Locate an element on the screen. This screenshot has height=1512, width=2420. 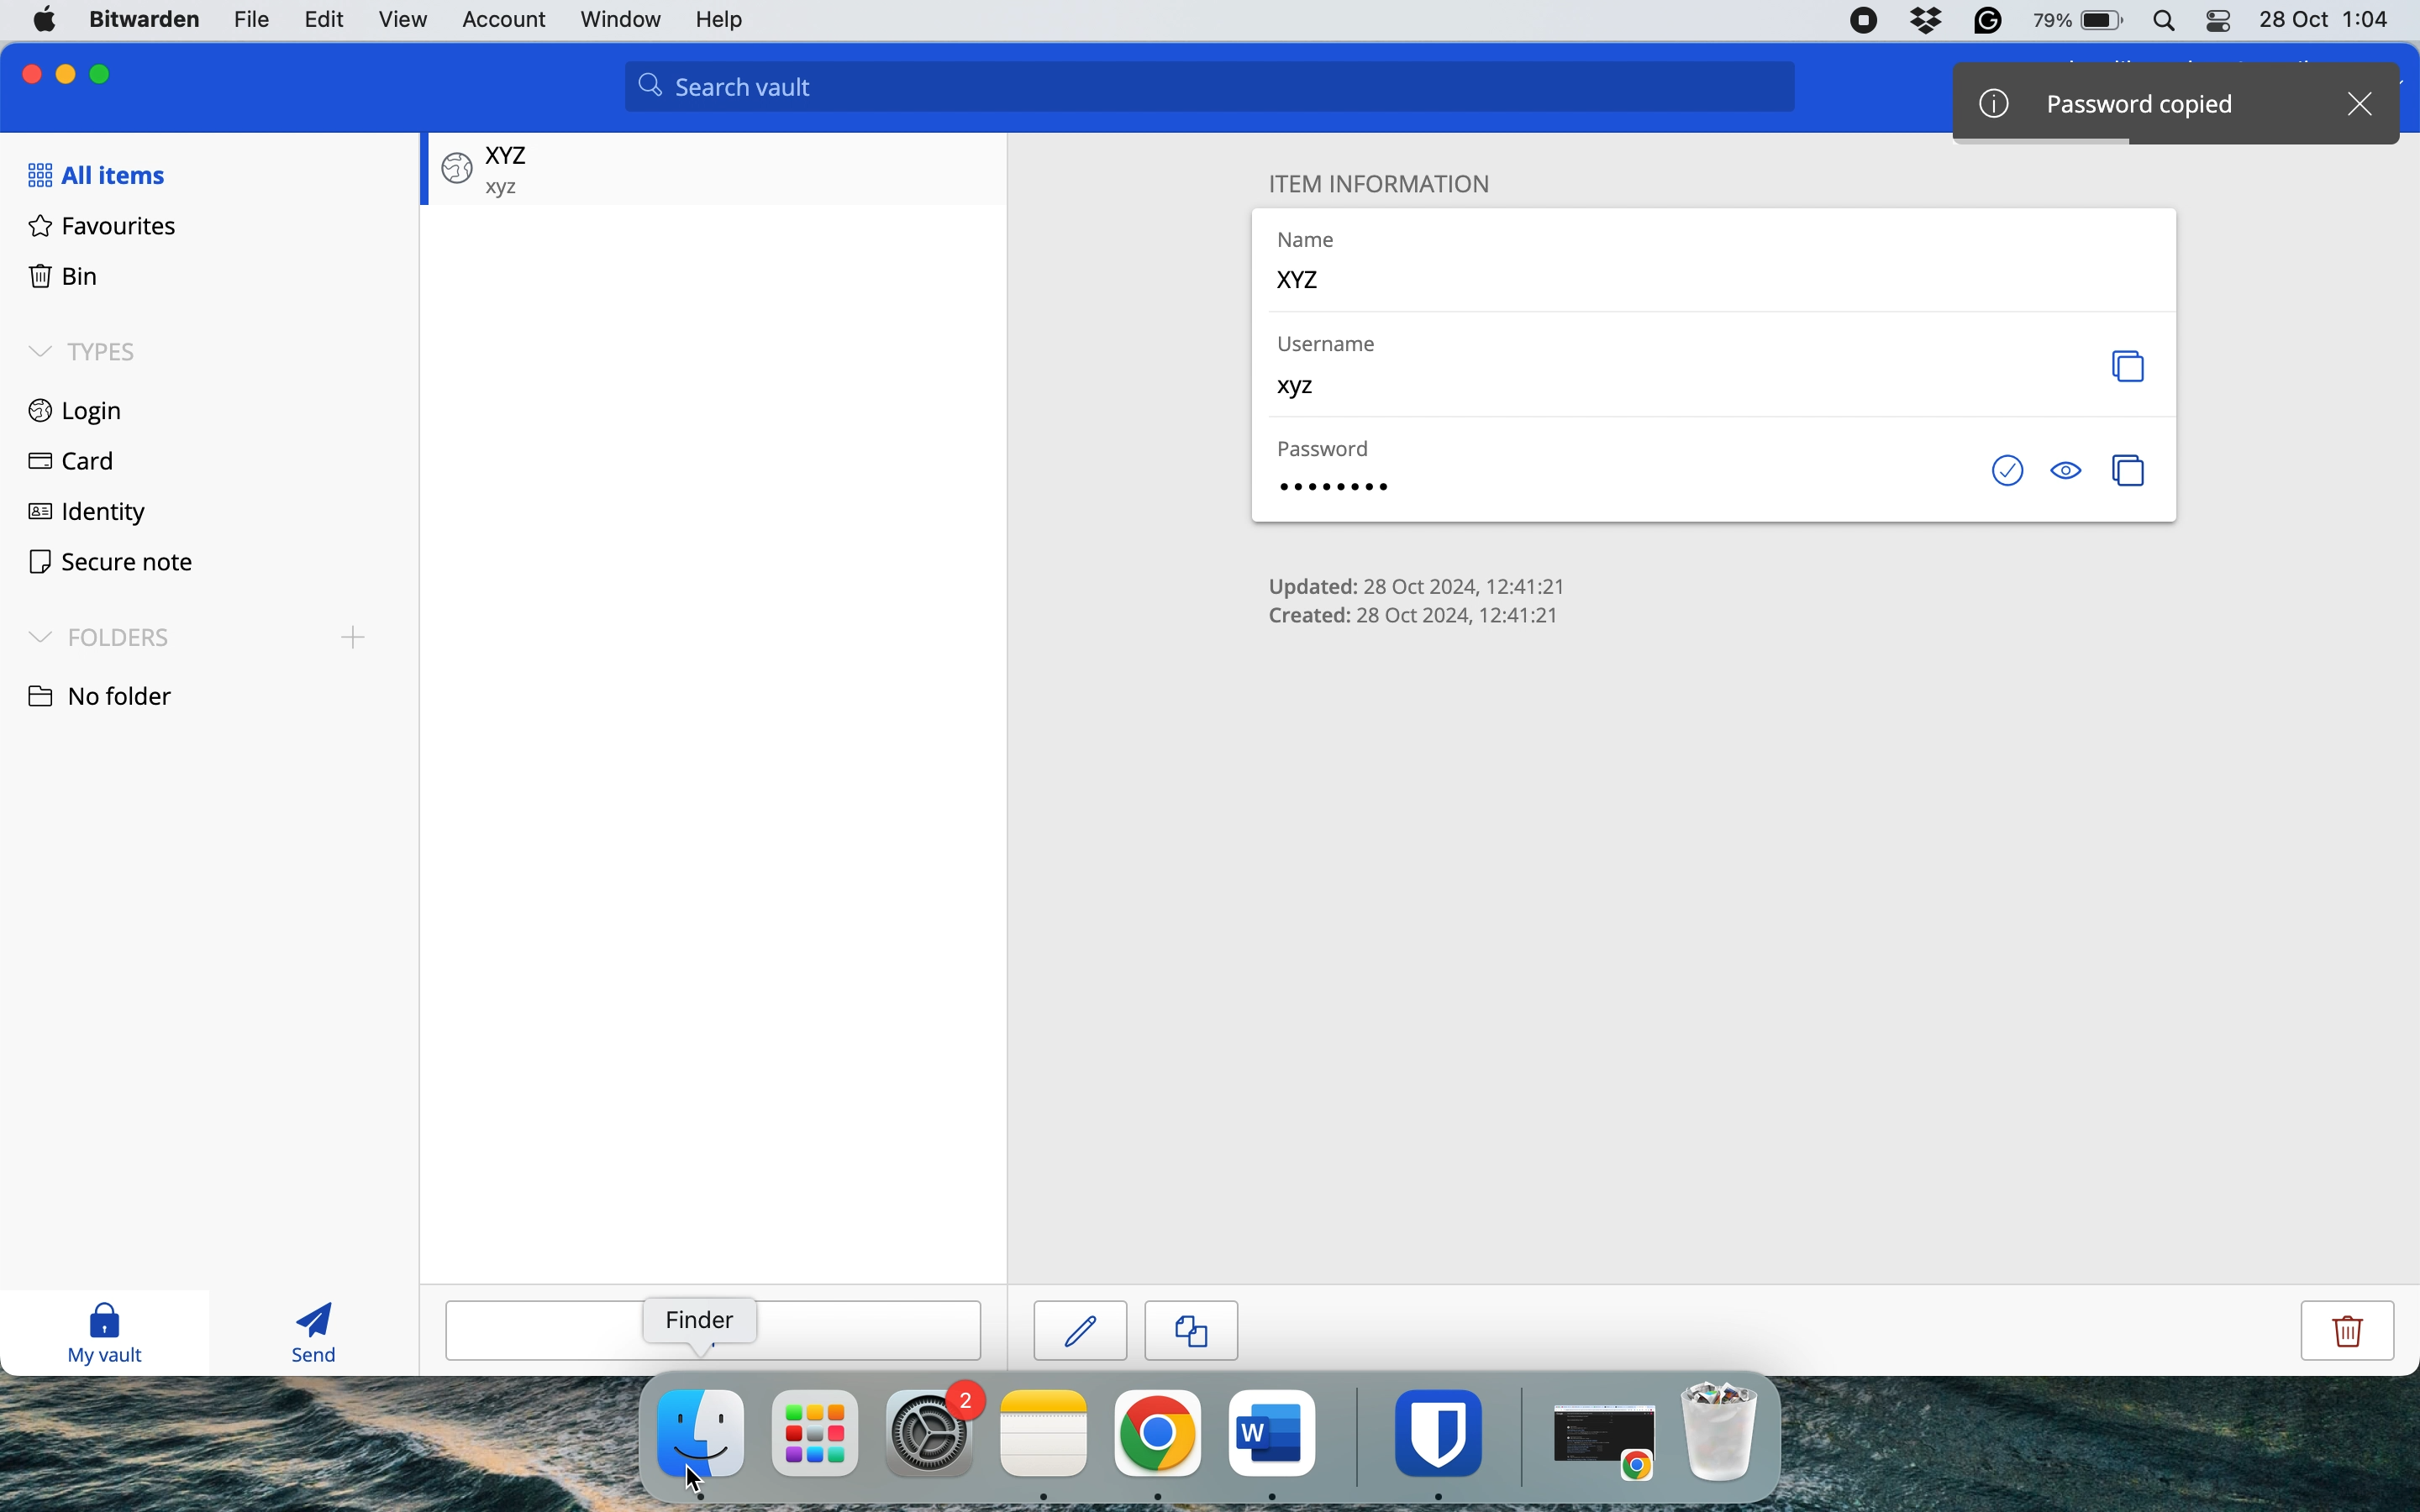
item information is located at coordinates (1399, 180).